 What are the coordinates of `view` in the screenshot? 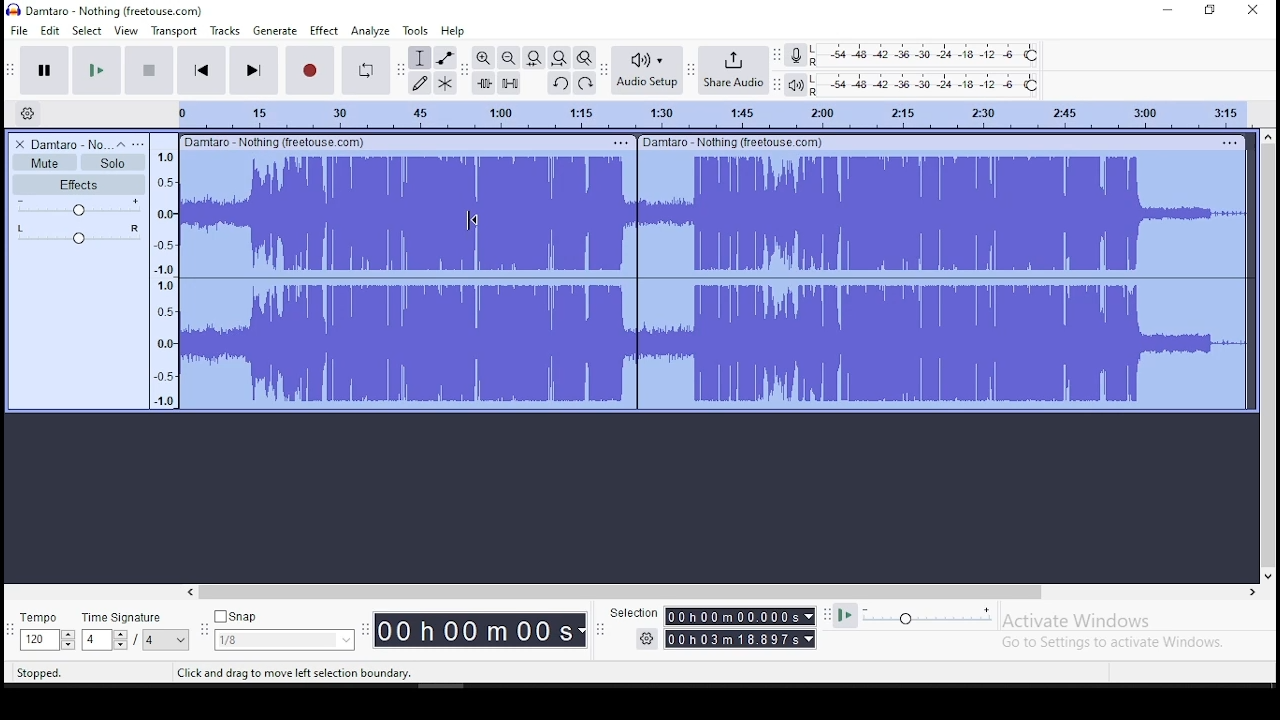 It's located at (127, 29).